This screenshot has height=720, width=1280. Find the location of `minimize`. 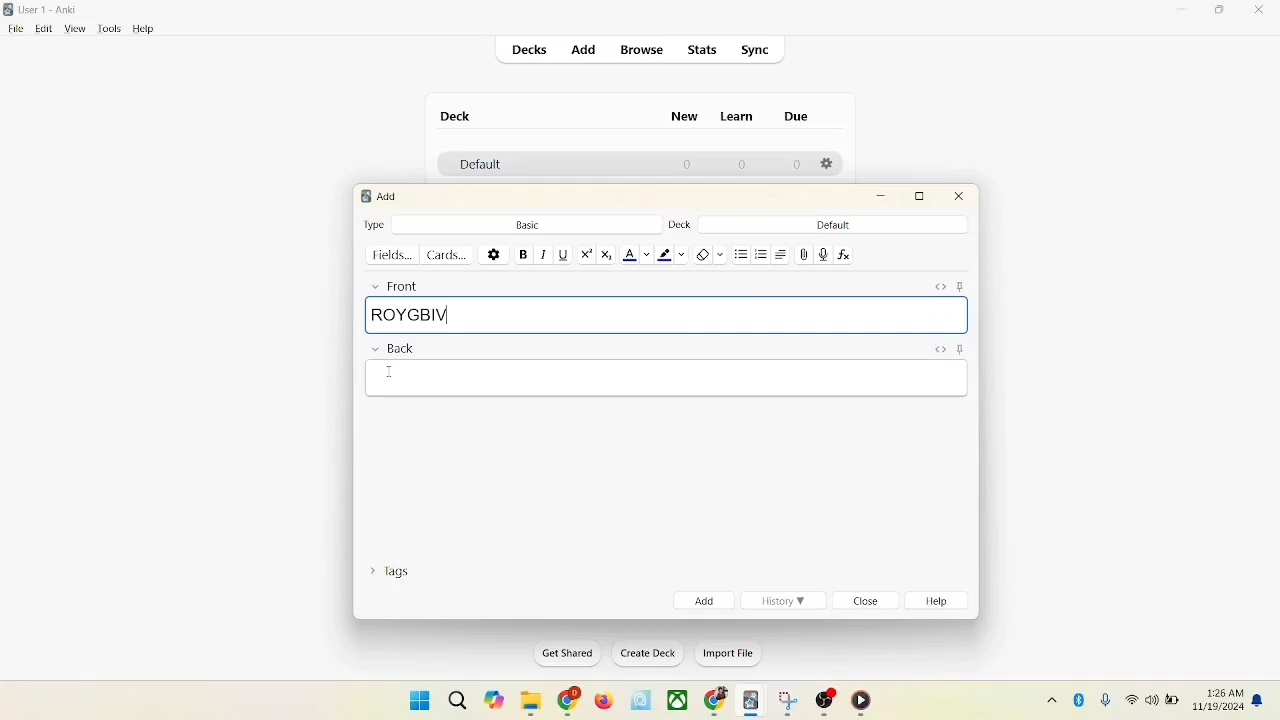

minimize is located at coordinates (1183, 11).